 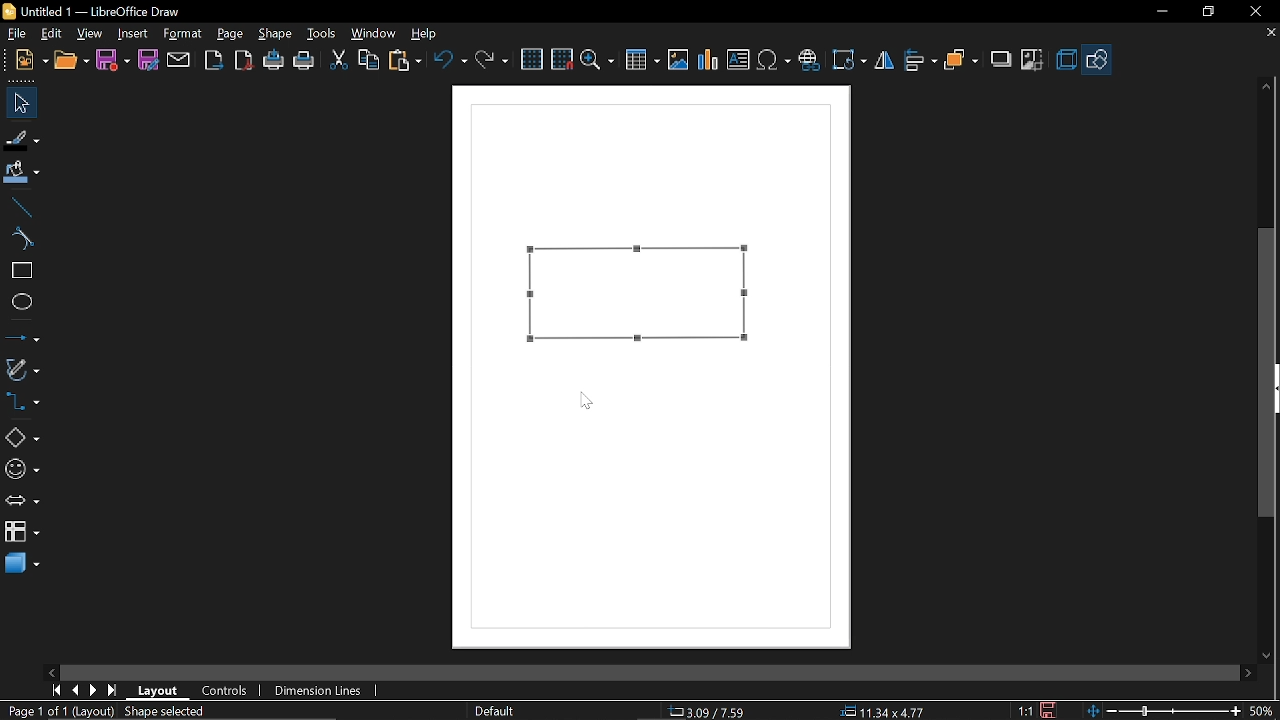 I want to click on previous page, so click(x=75, y=690).